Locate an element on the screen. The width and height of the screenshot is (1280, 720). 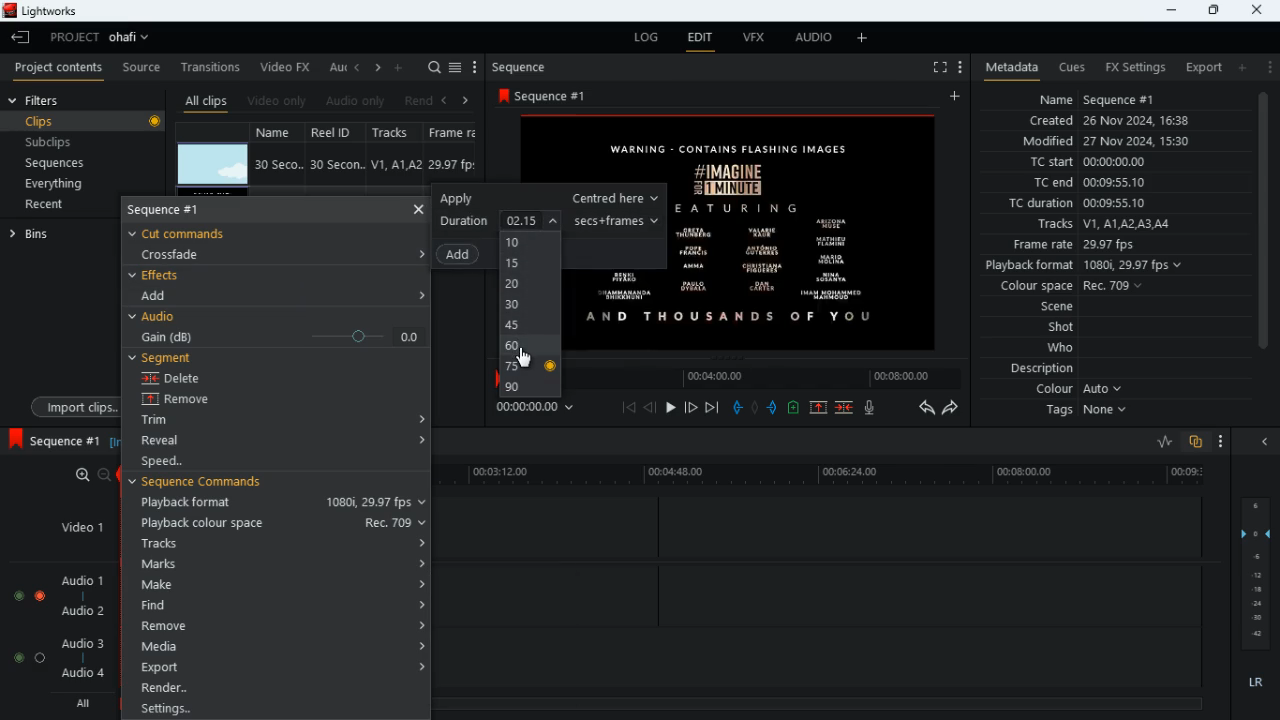
project contents is located at coordinates (59, 67).